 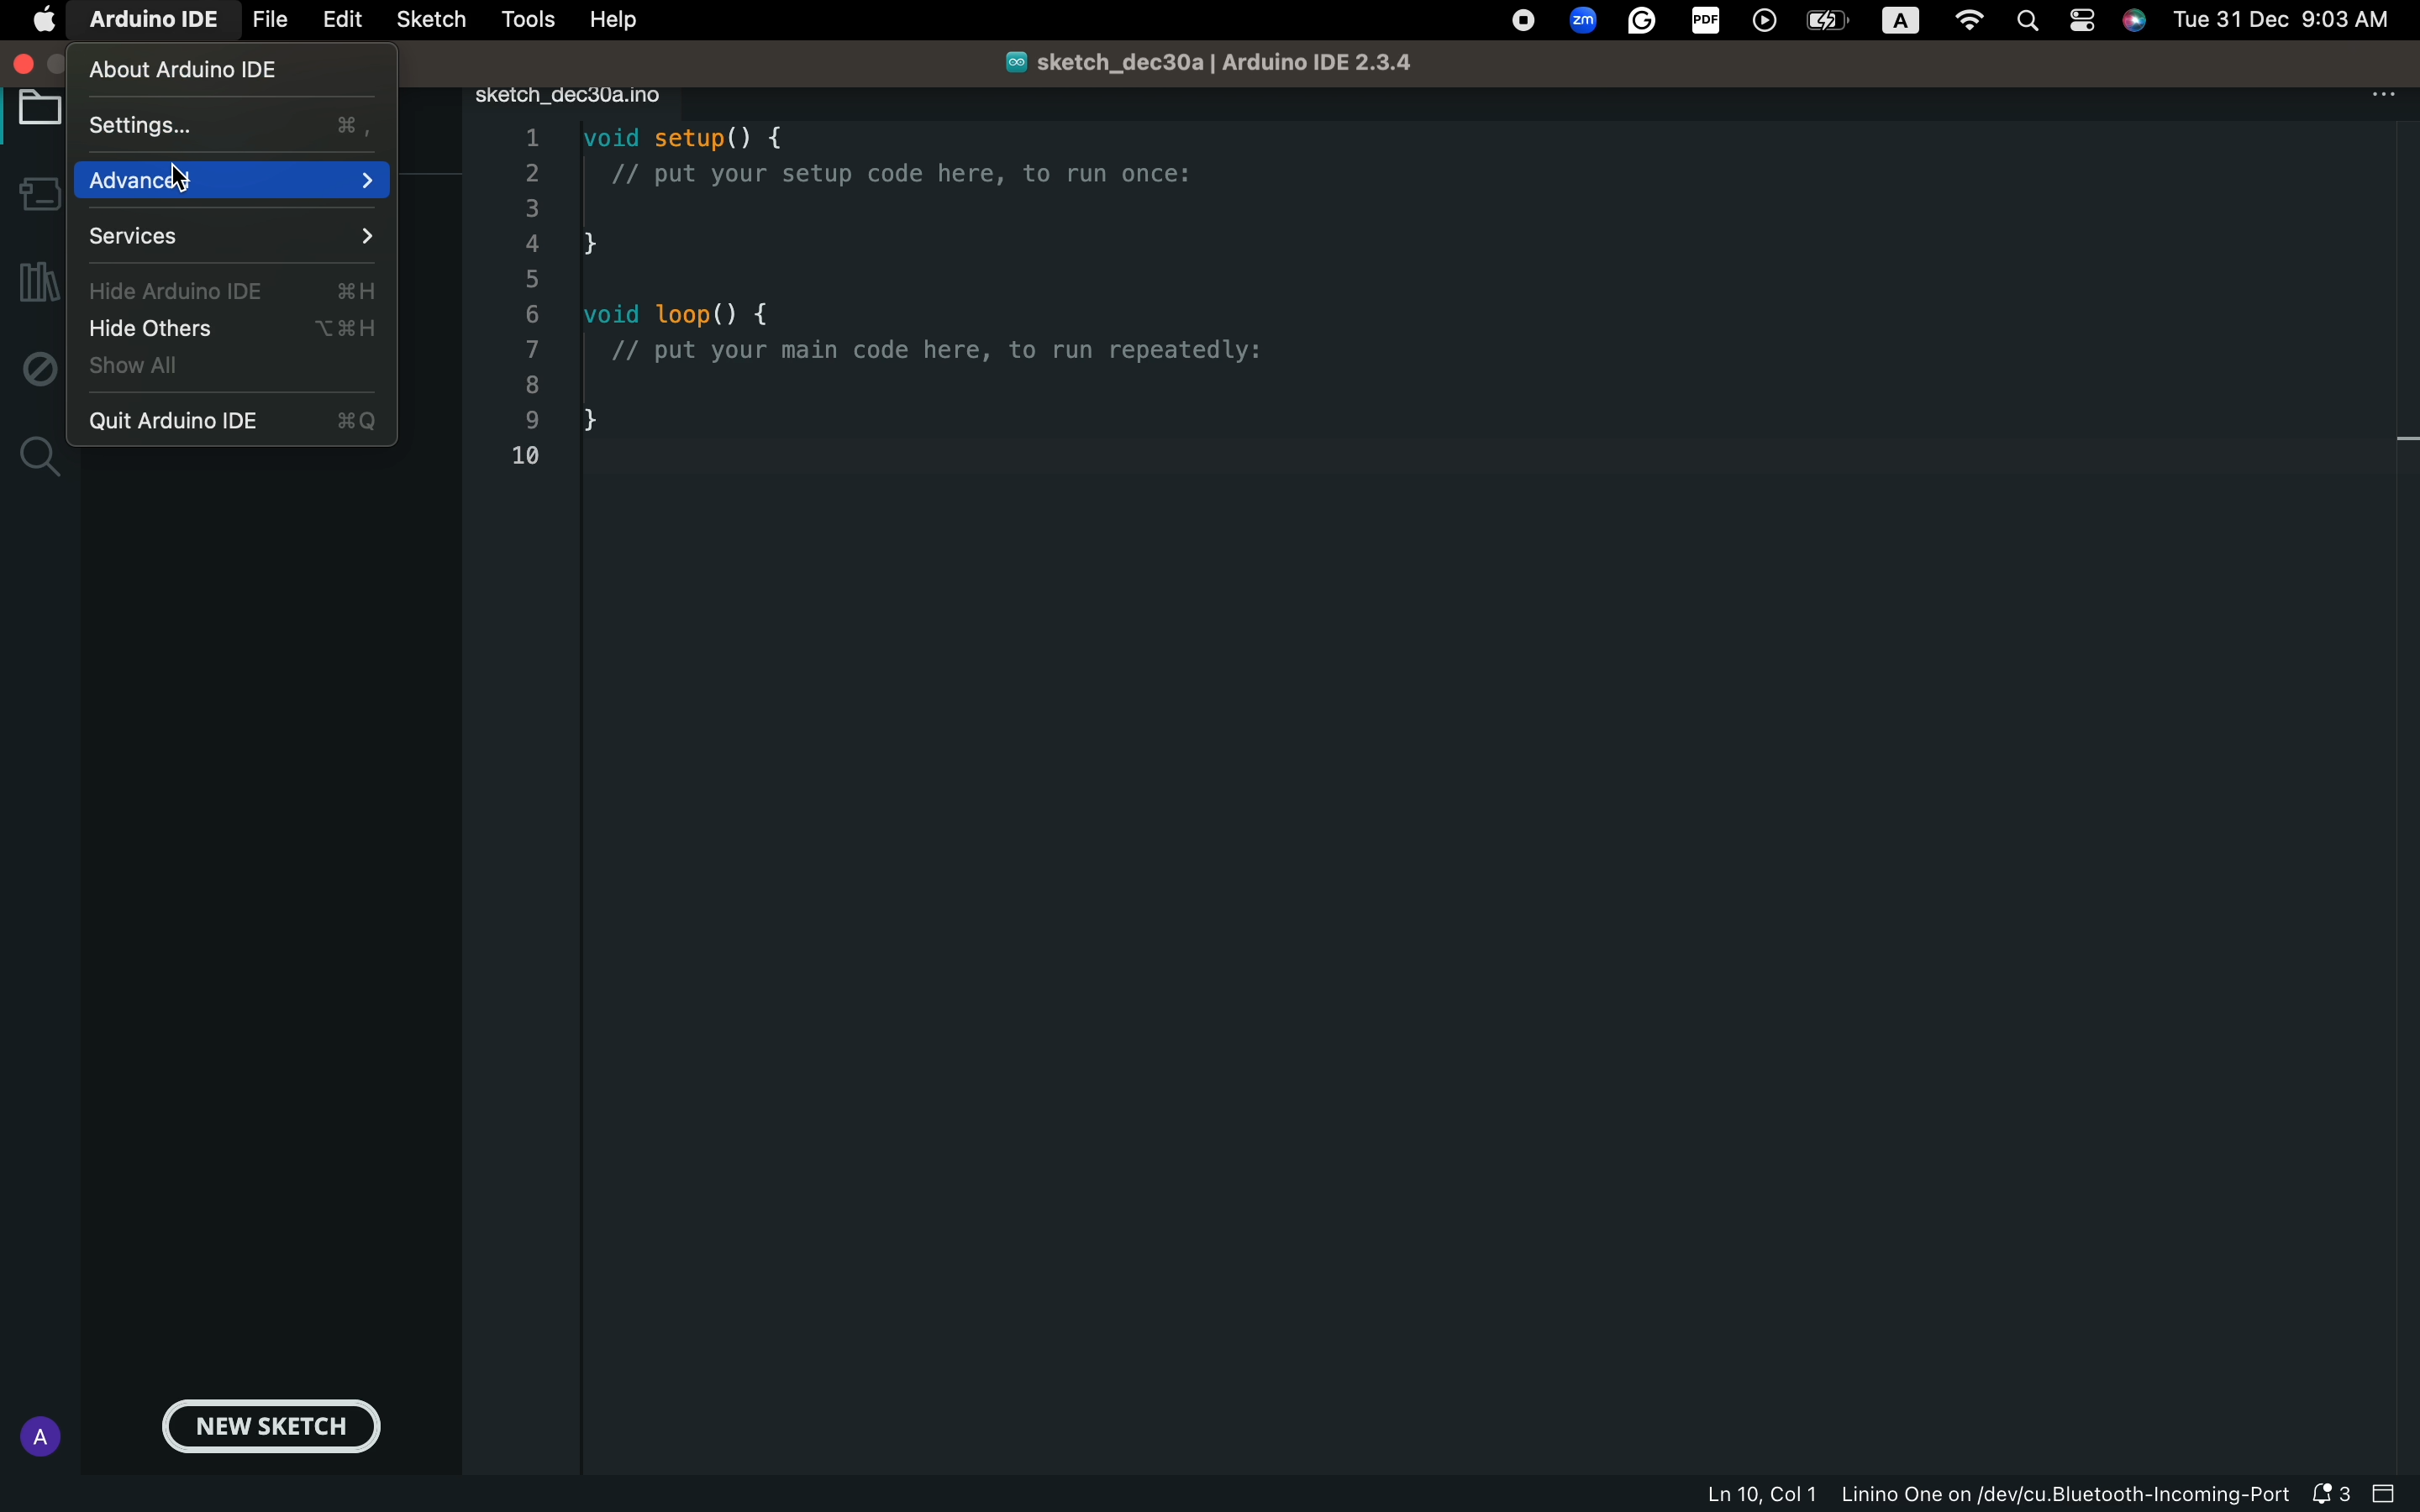 What do you see at coordinates (2137, 18) in the screenshot?
I see `Siri` at bounding box center [2137, 18].